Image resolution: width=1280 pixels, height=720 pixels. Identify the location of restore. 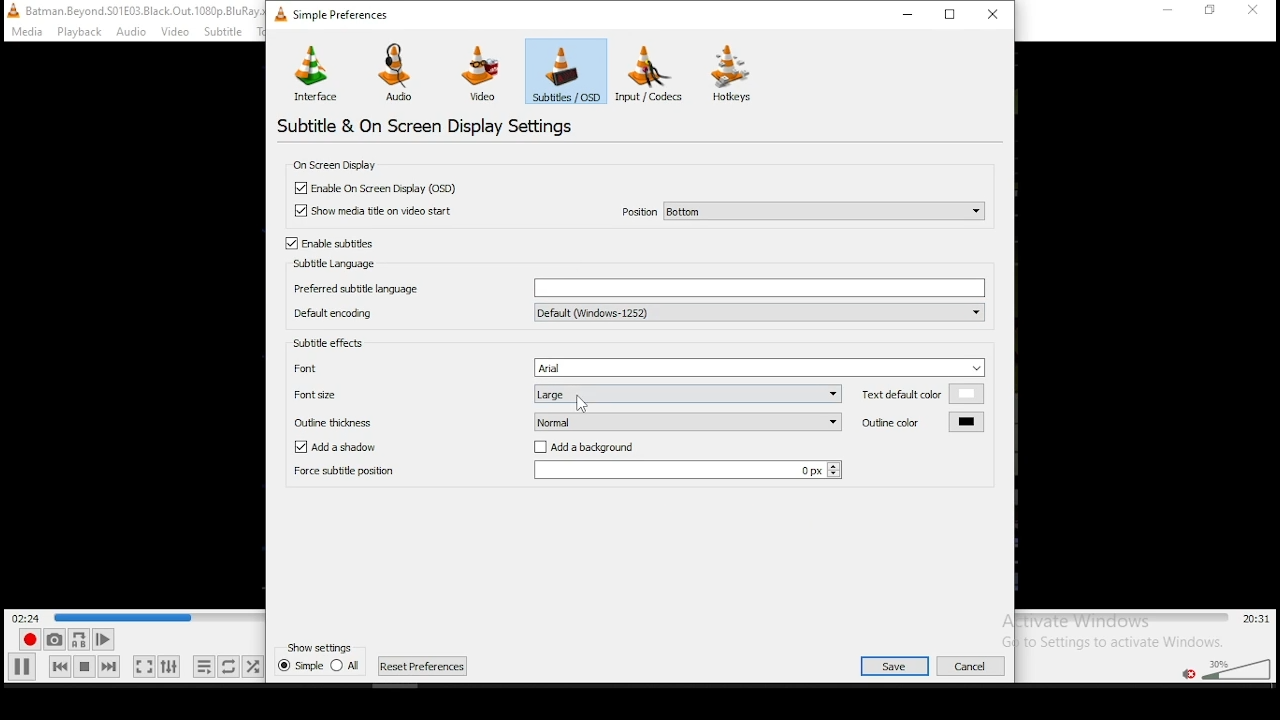
(1210, 11).